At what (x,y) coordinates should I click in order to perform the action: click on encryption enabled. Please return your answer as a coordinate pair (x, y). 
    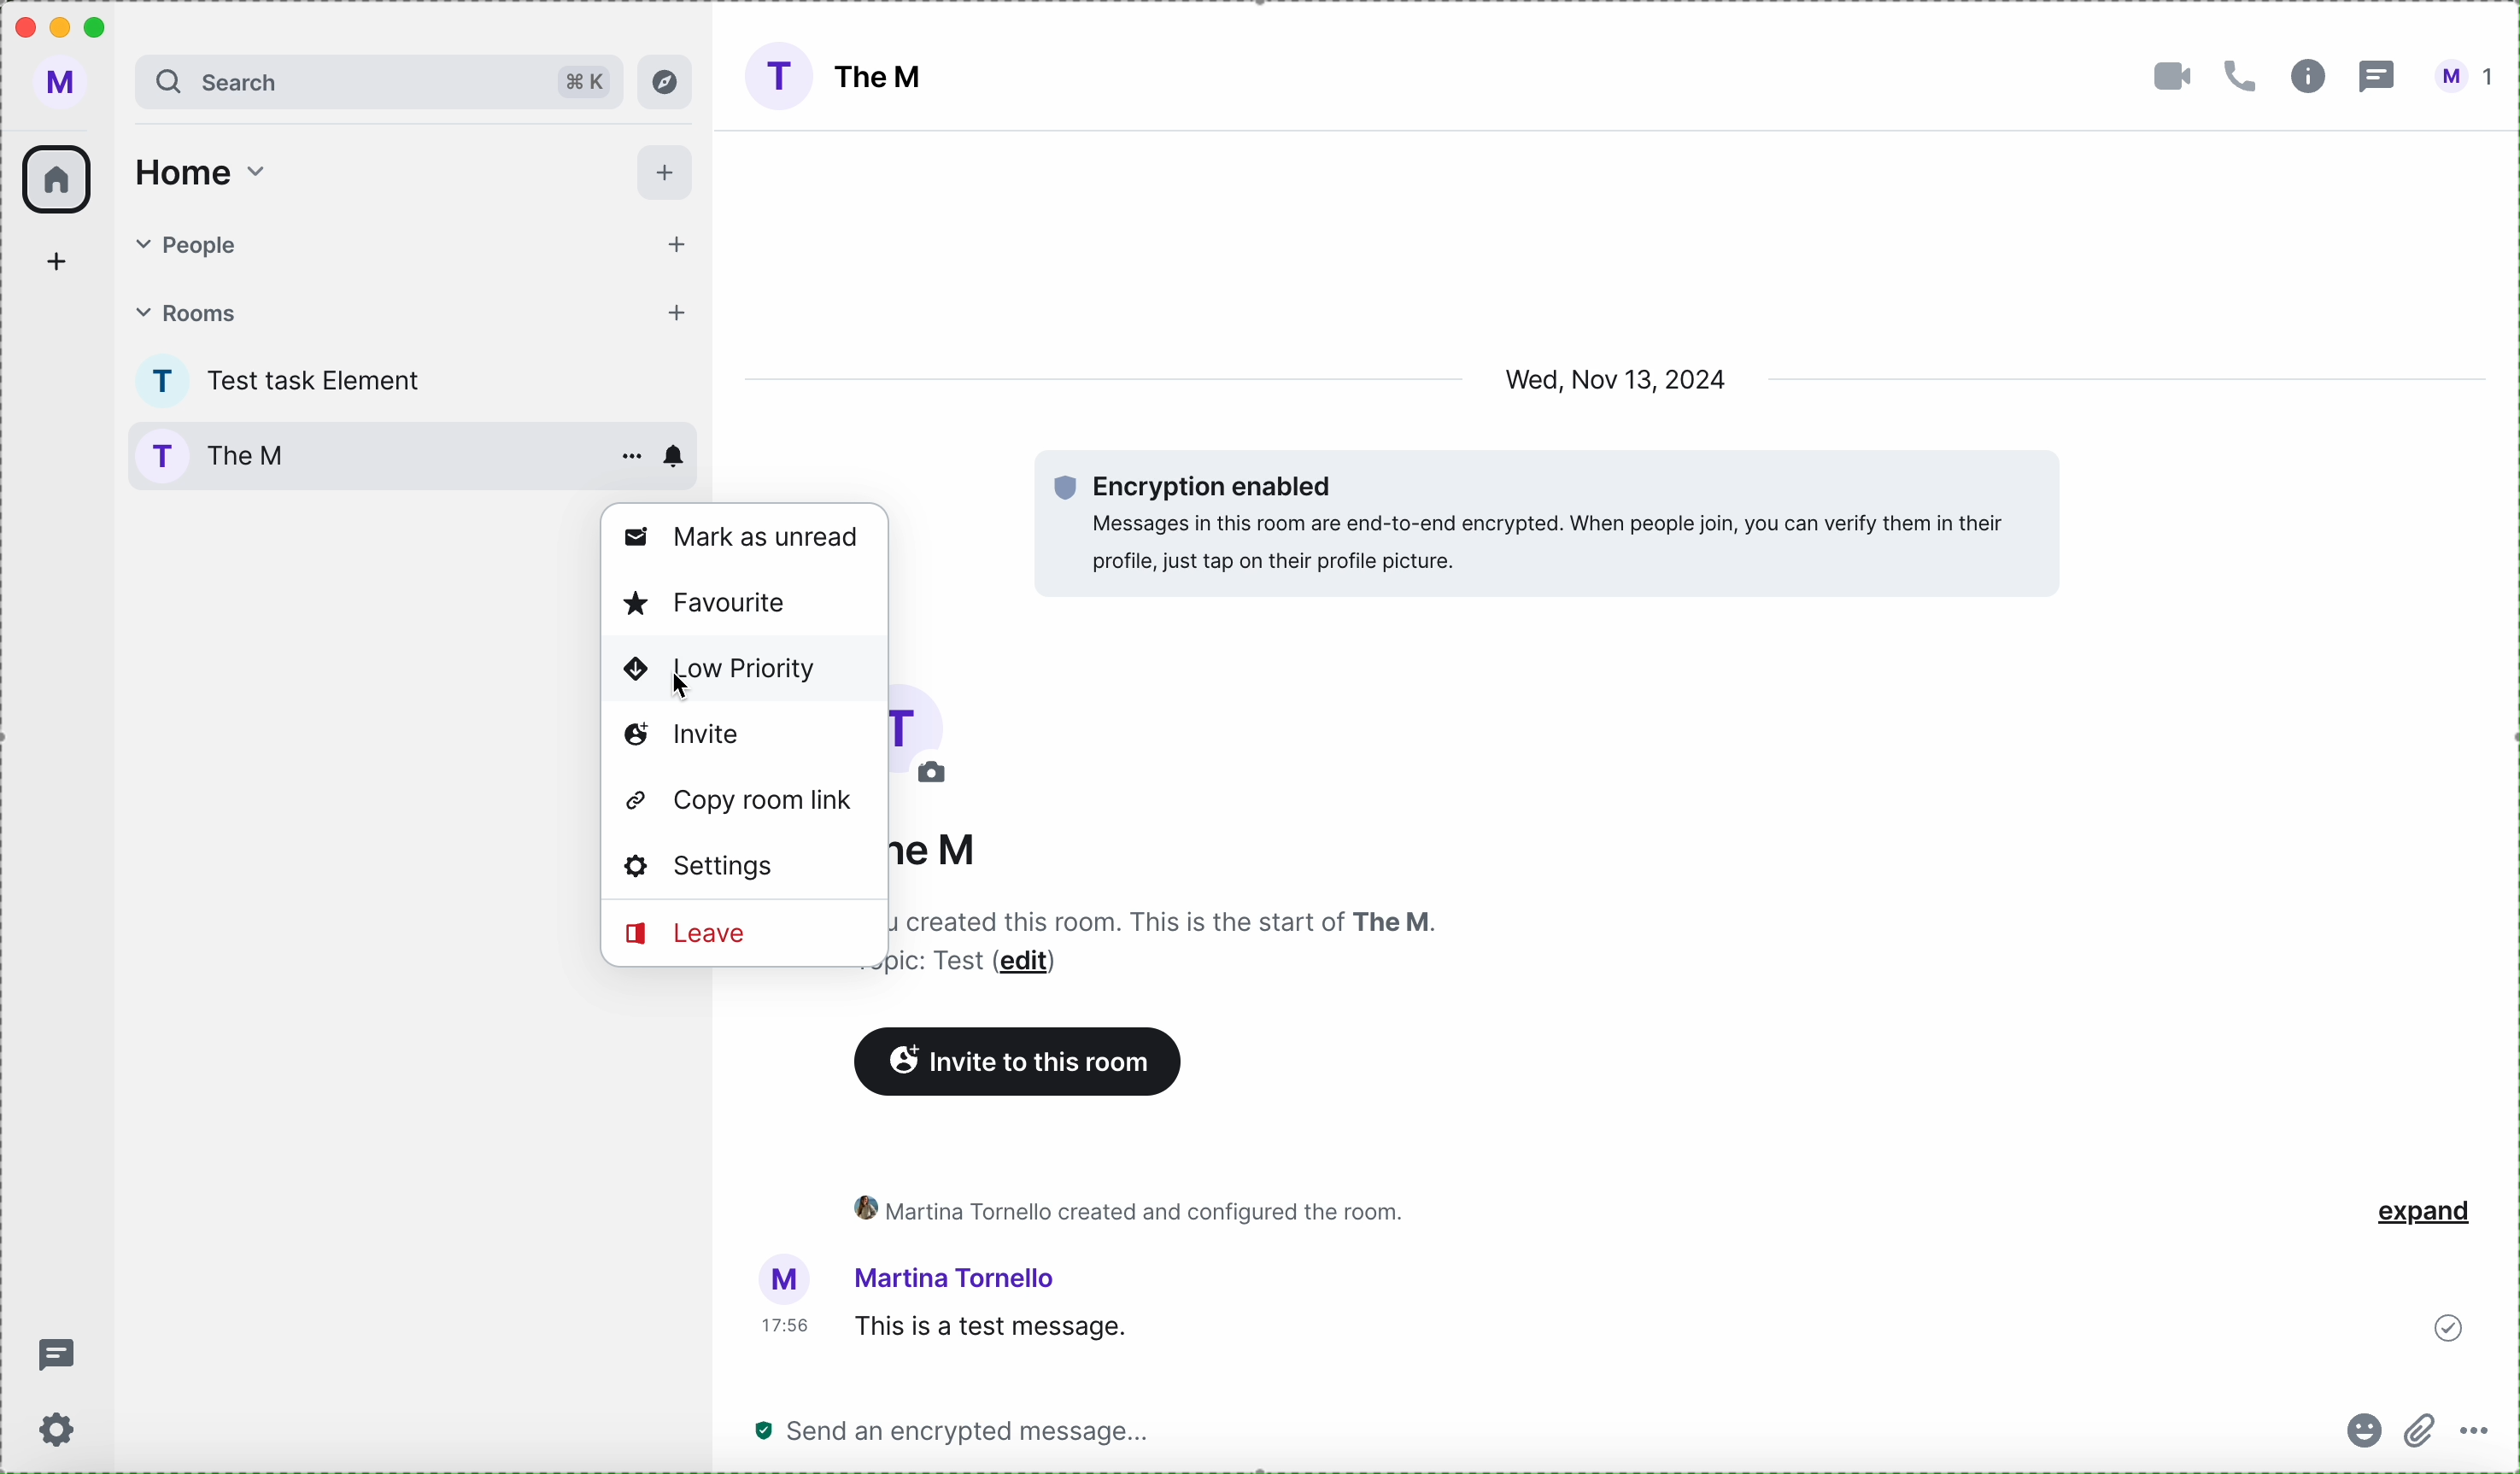
    Looking at the image, I should click on (1542, 522).